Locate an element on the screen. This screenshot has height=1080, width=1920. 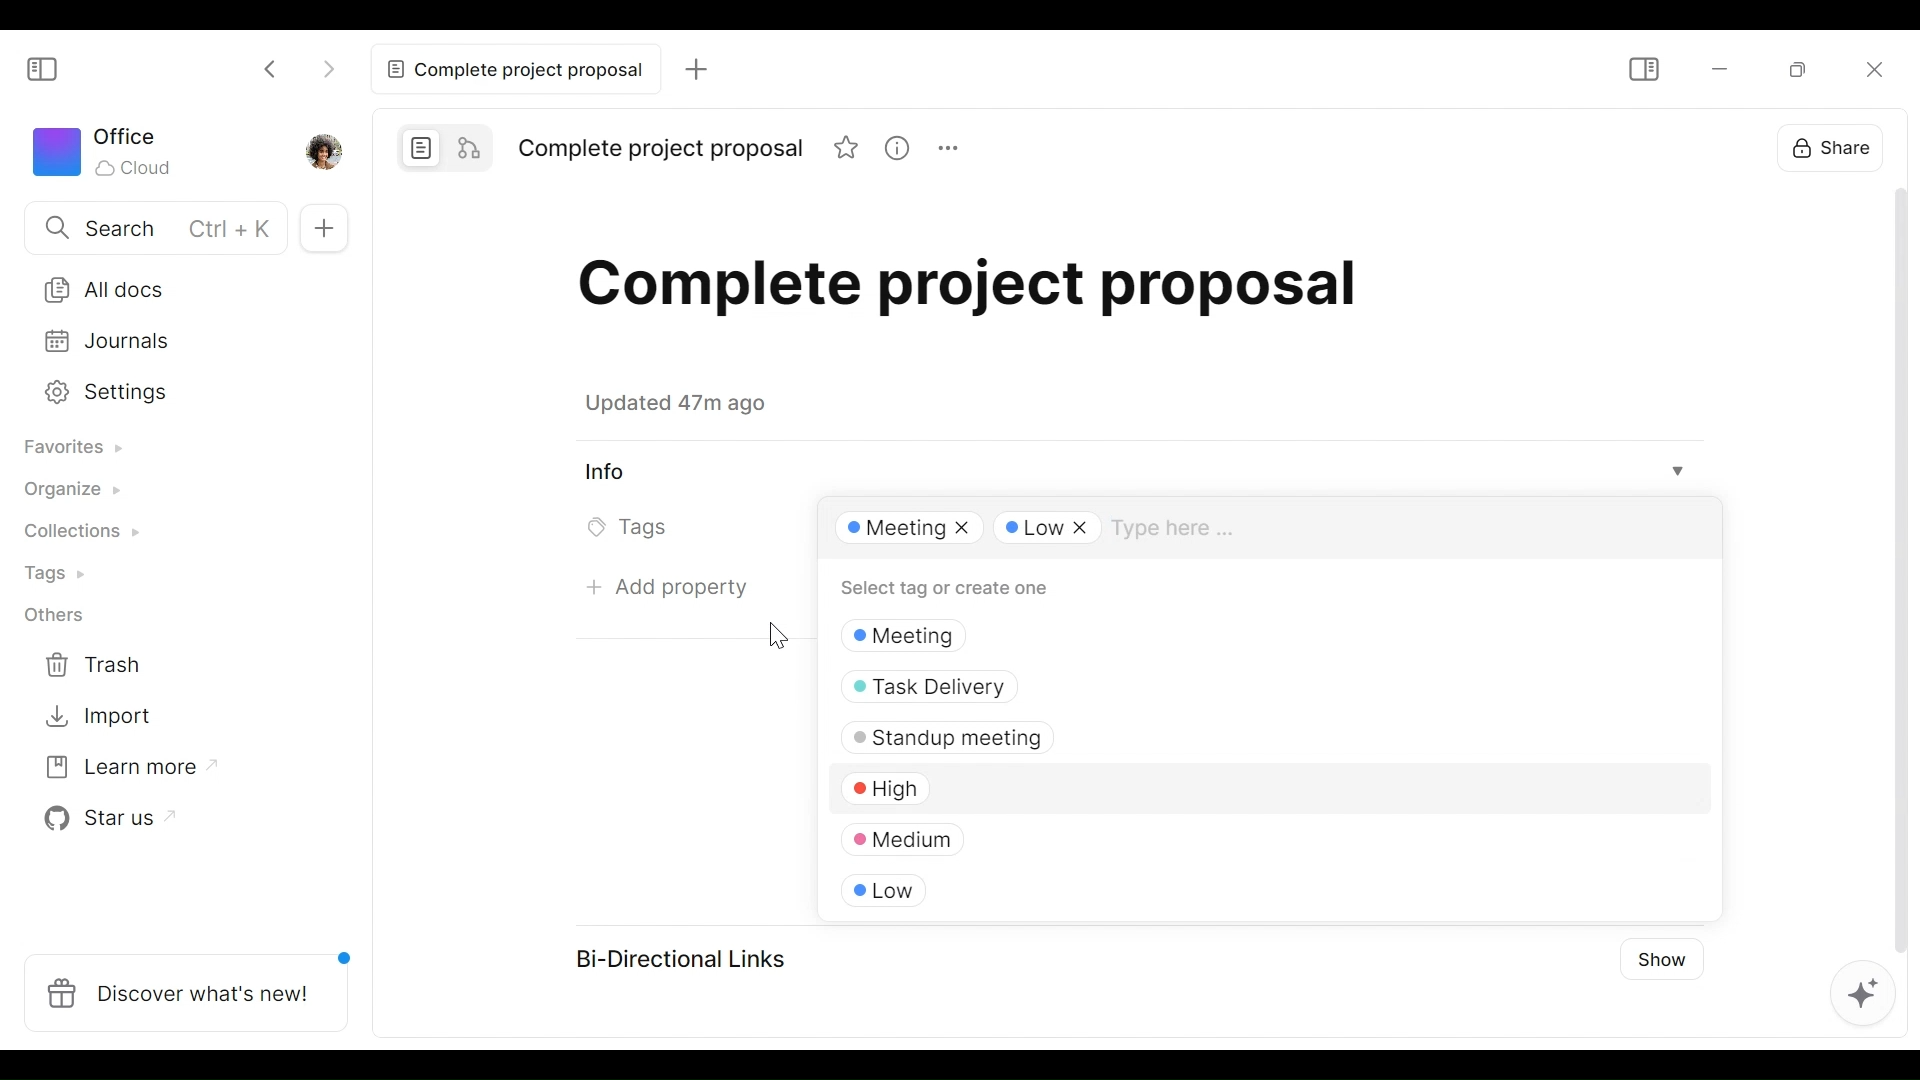
View Information is located at coordinates (896, 147).